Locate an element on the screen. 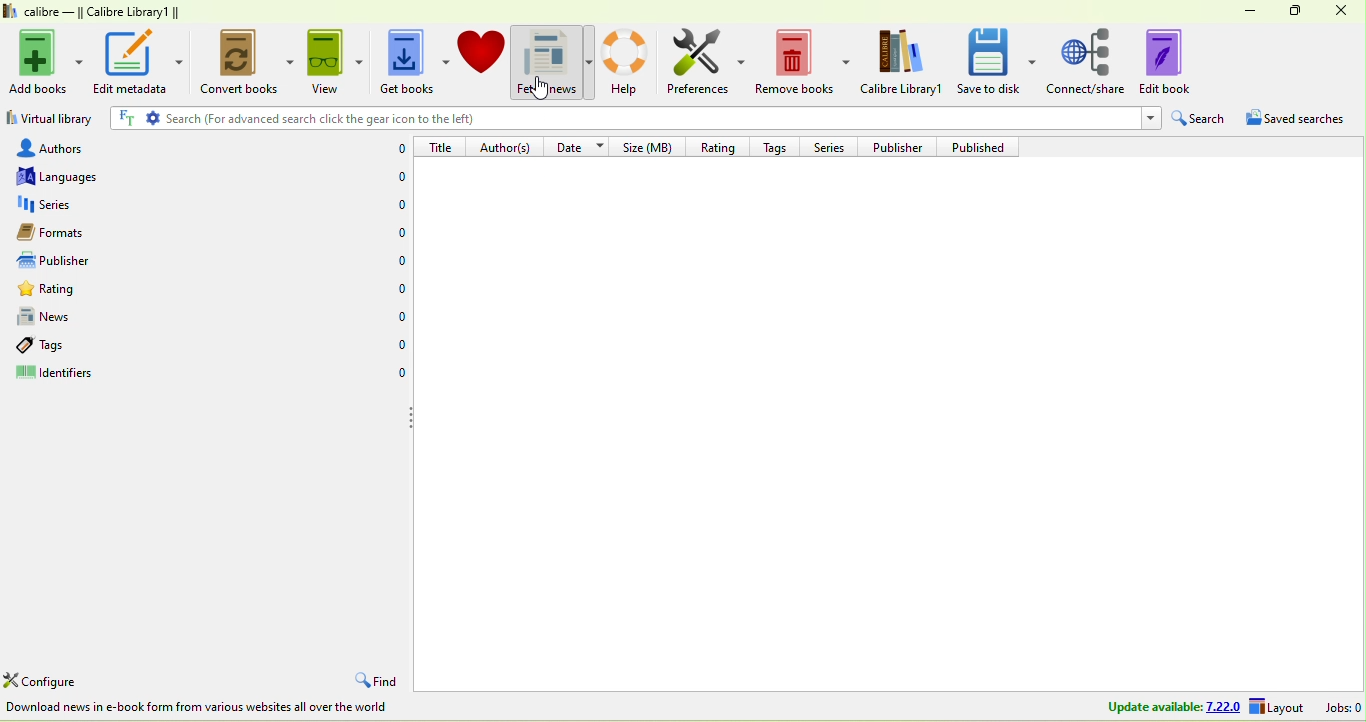 The image size is (1366, 722). edit book is located at coordinates (1178, 63).